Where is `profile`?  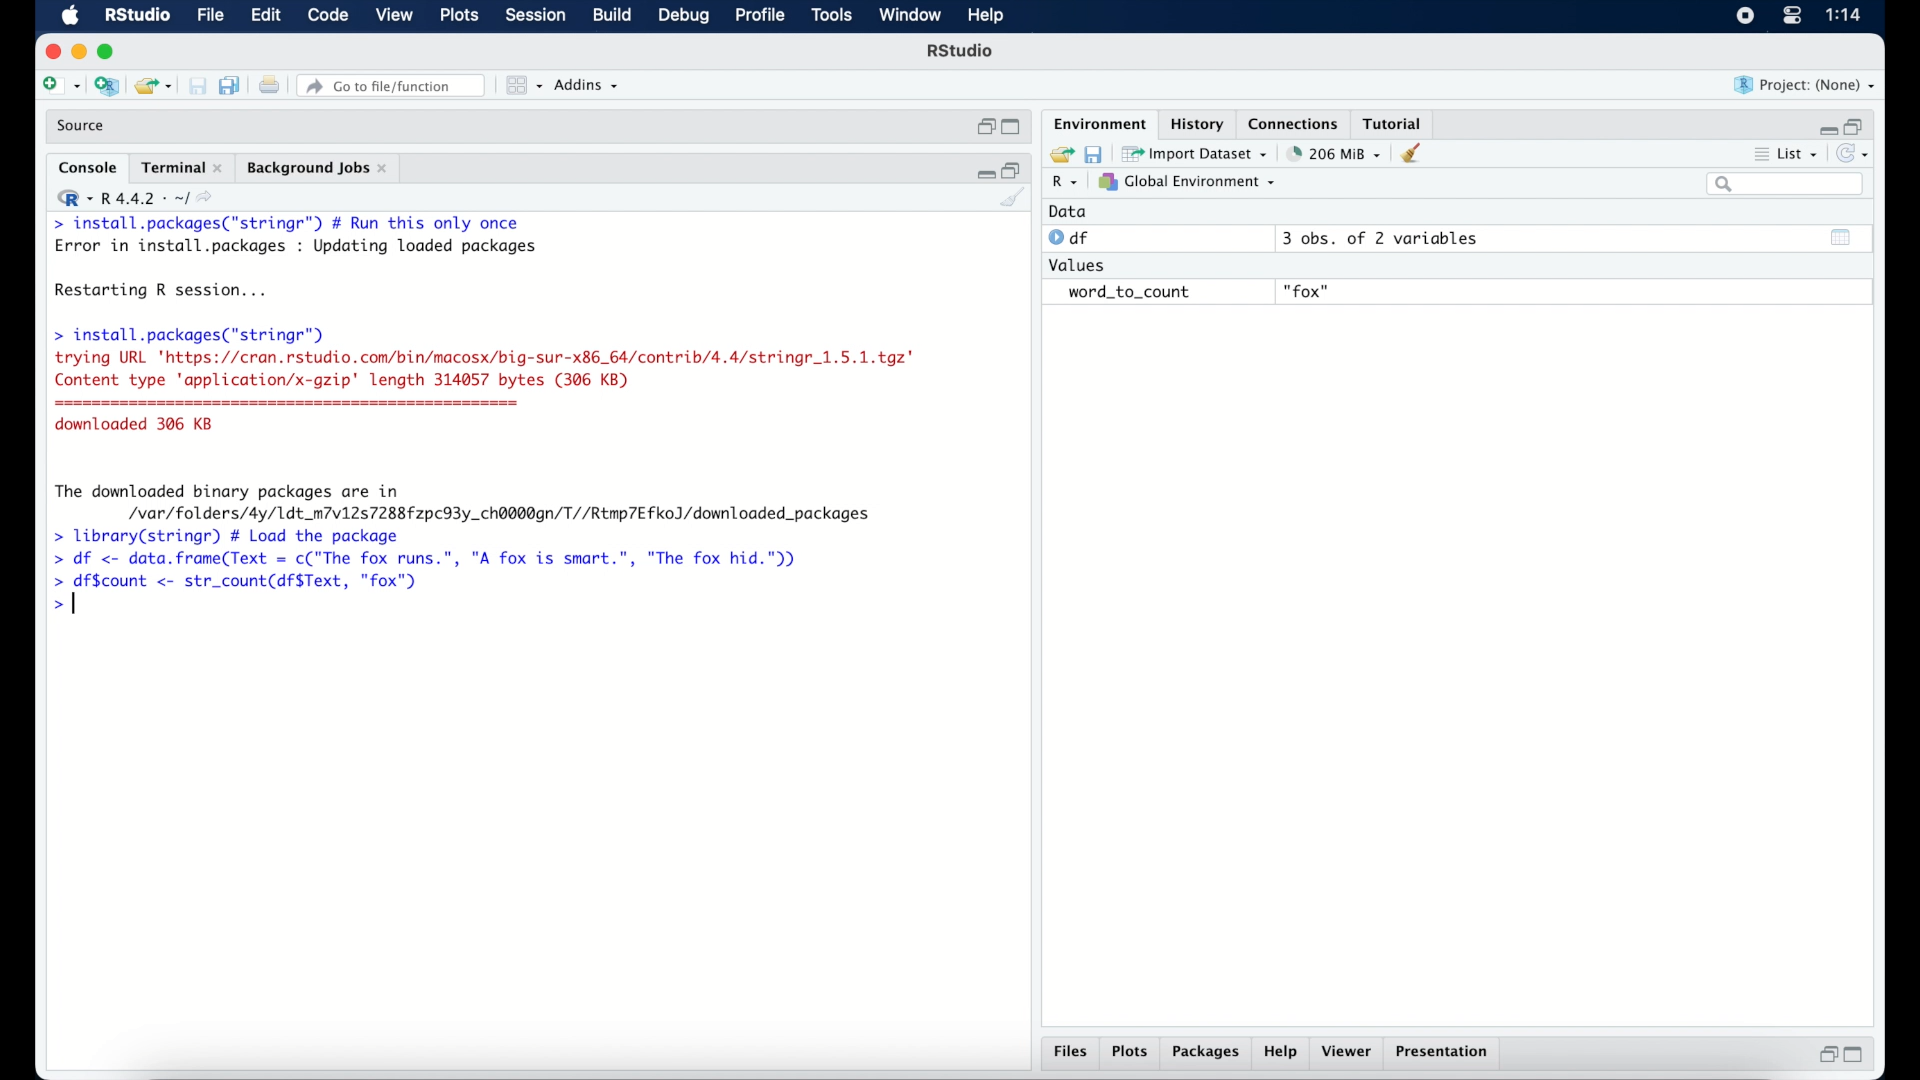
profile is located at coordinates (758, 16).